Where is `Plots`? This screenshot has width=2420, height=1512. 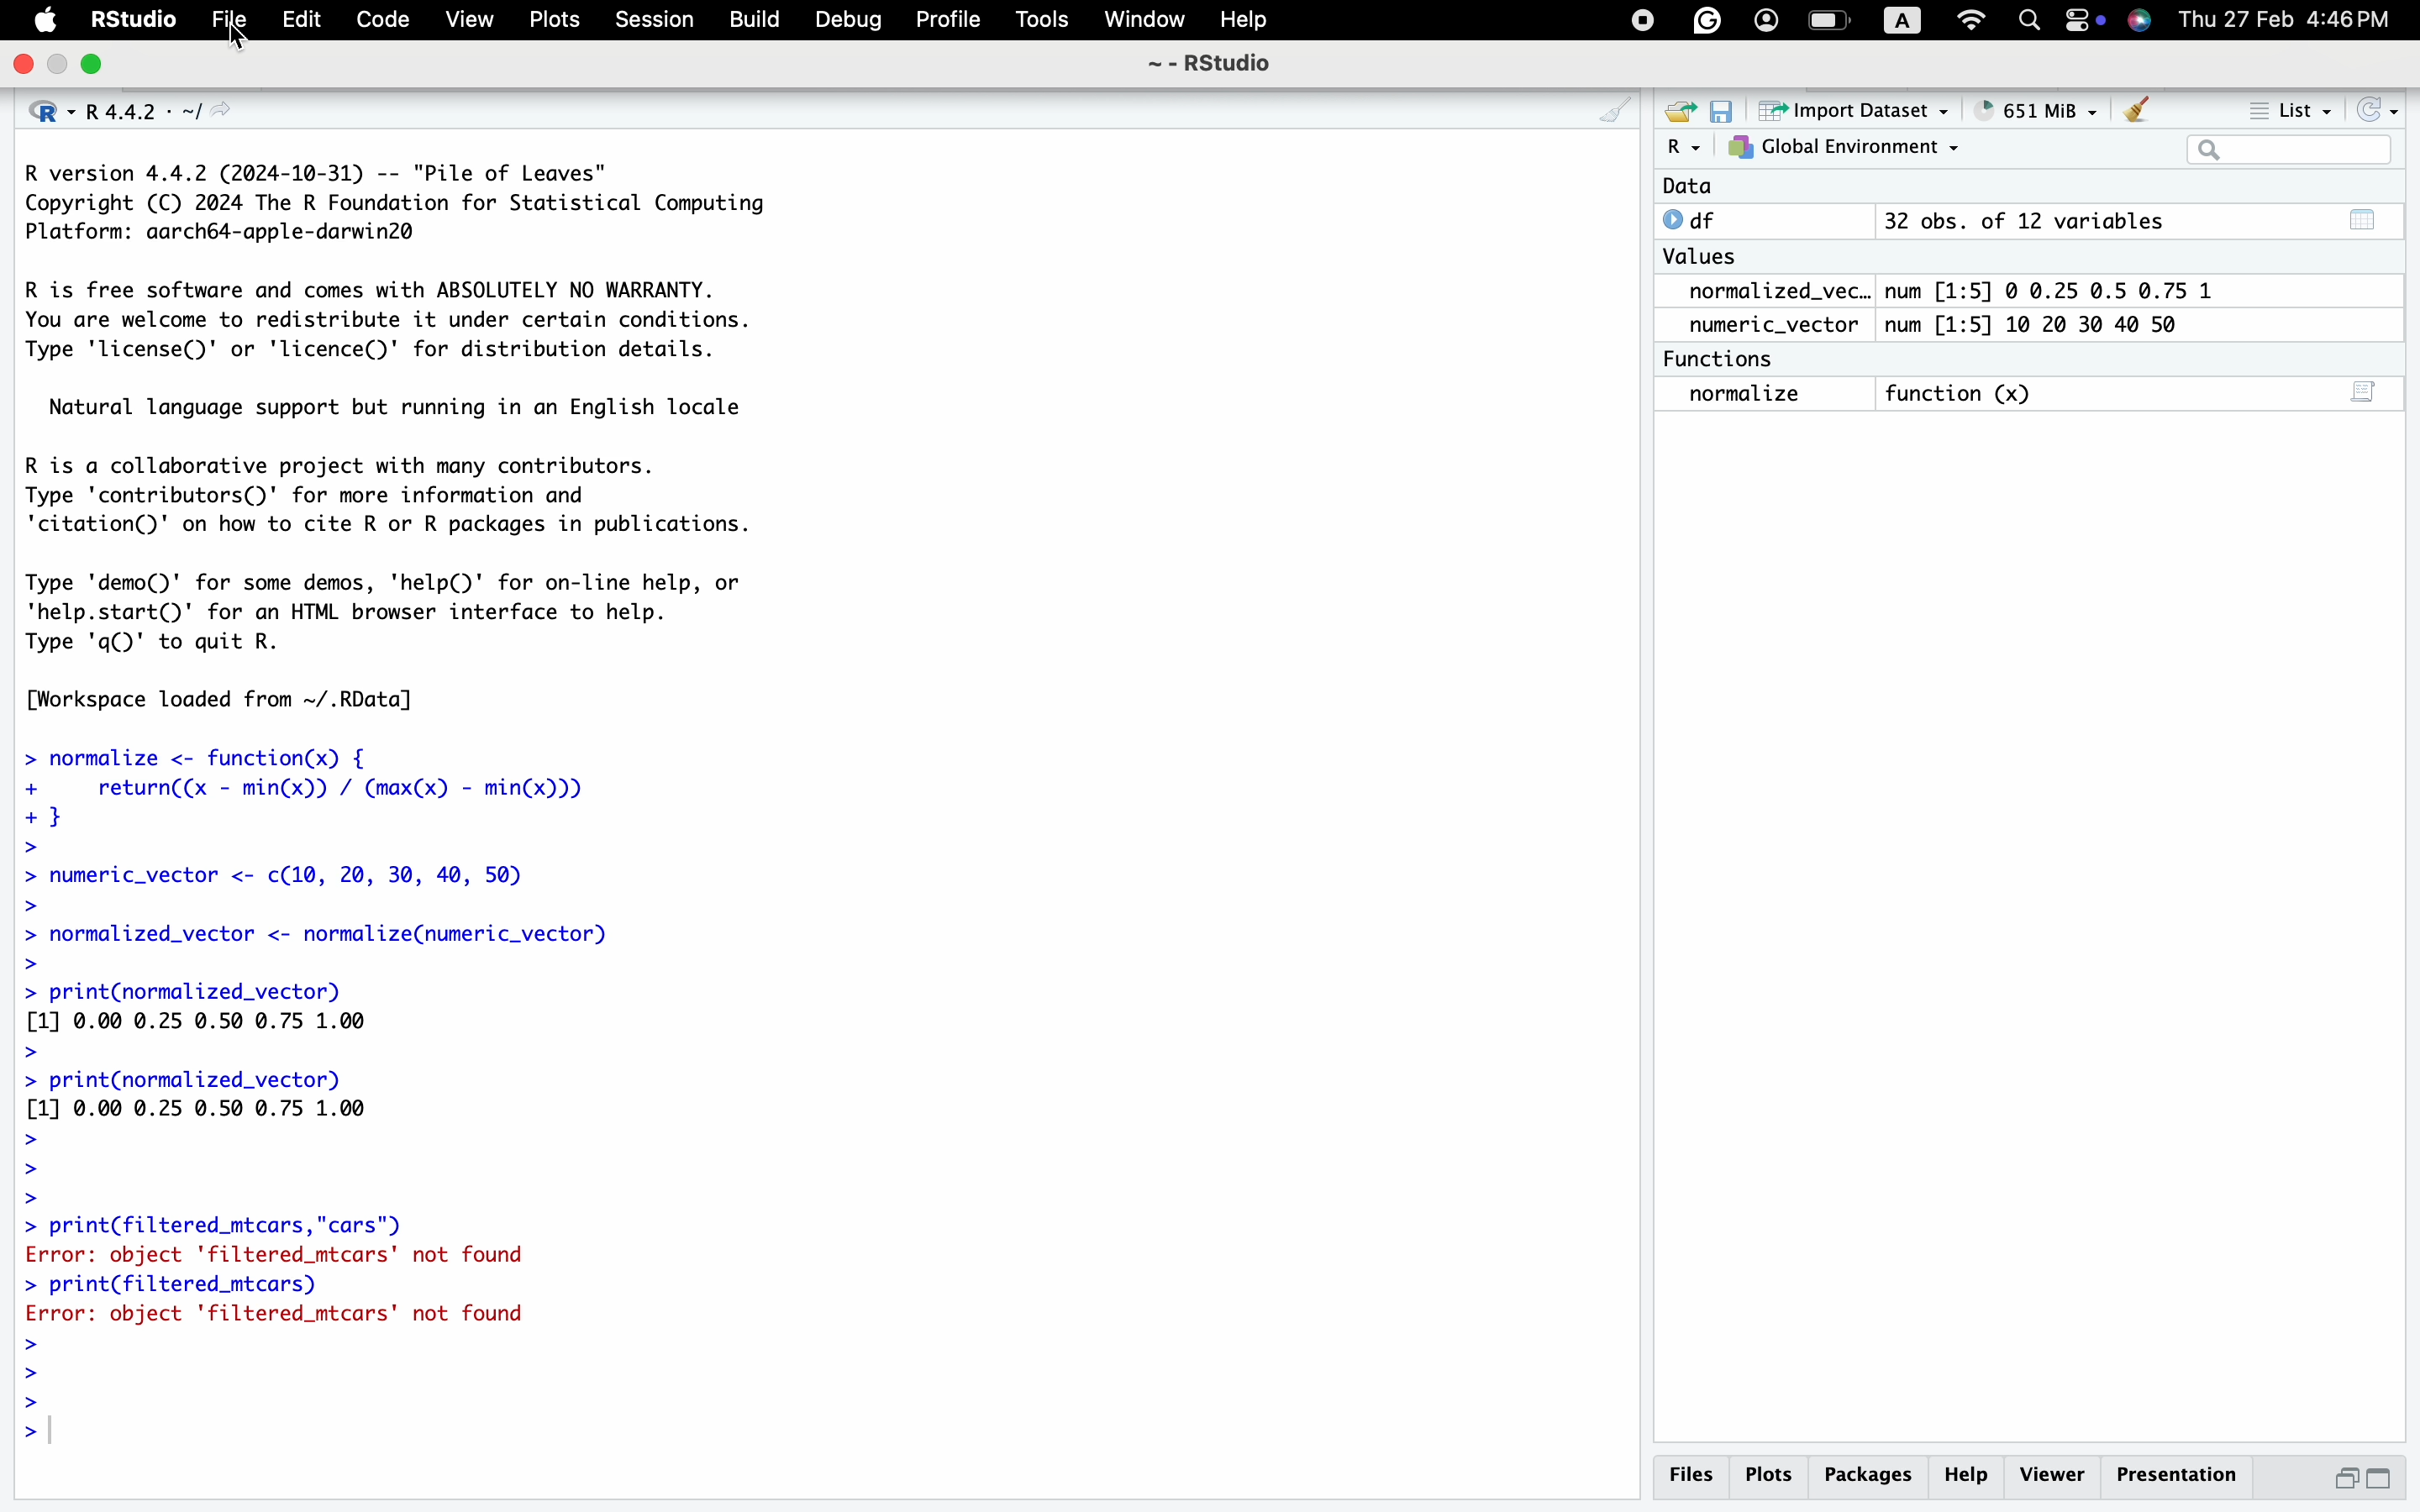 Plots is located at coordinates (551, 18).